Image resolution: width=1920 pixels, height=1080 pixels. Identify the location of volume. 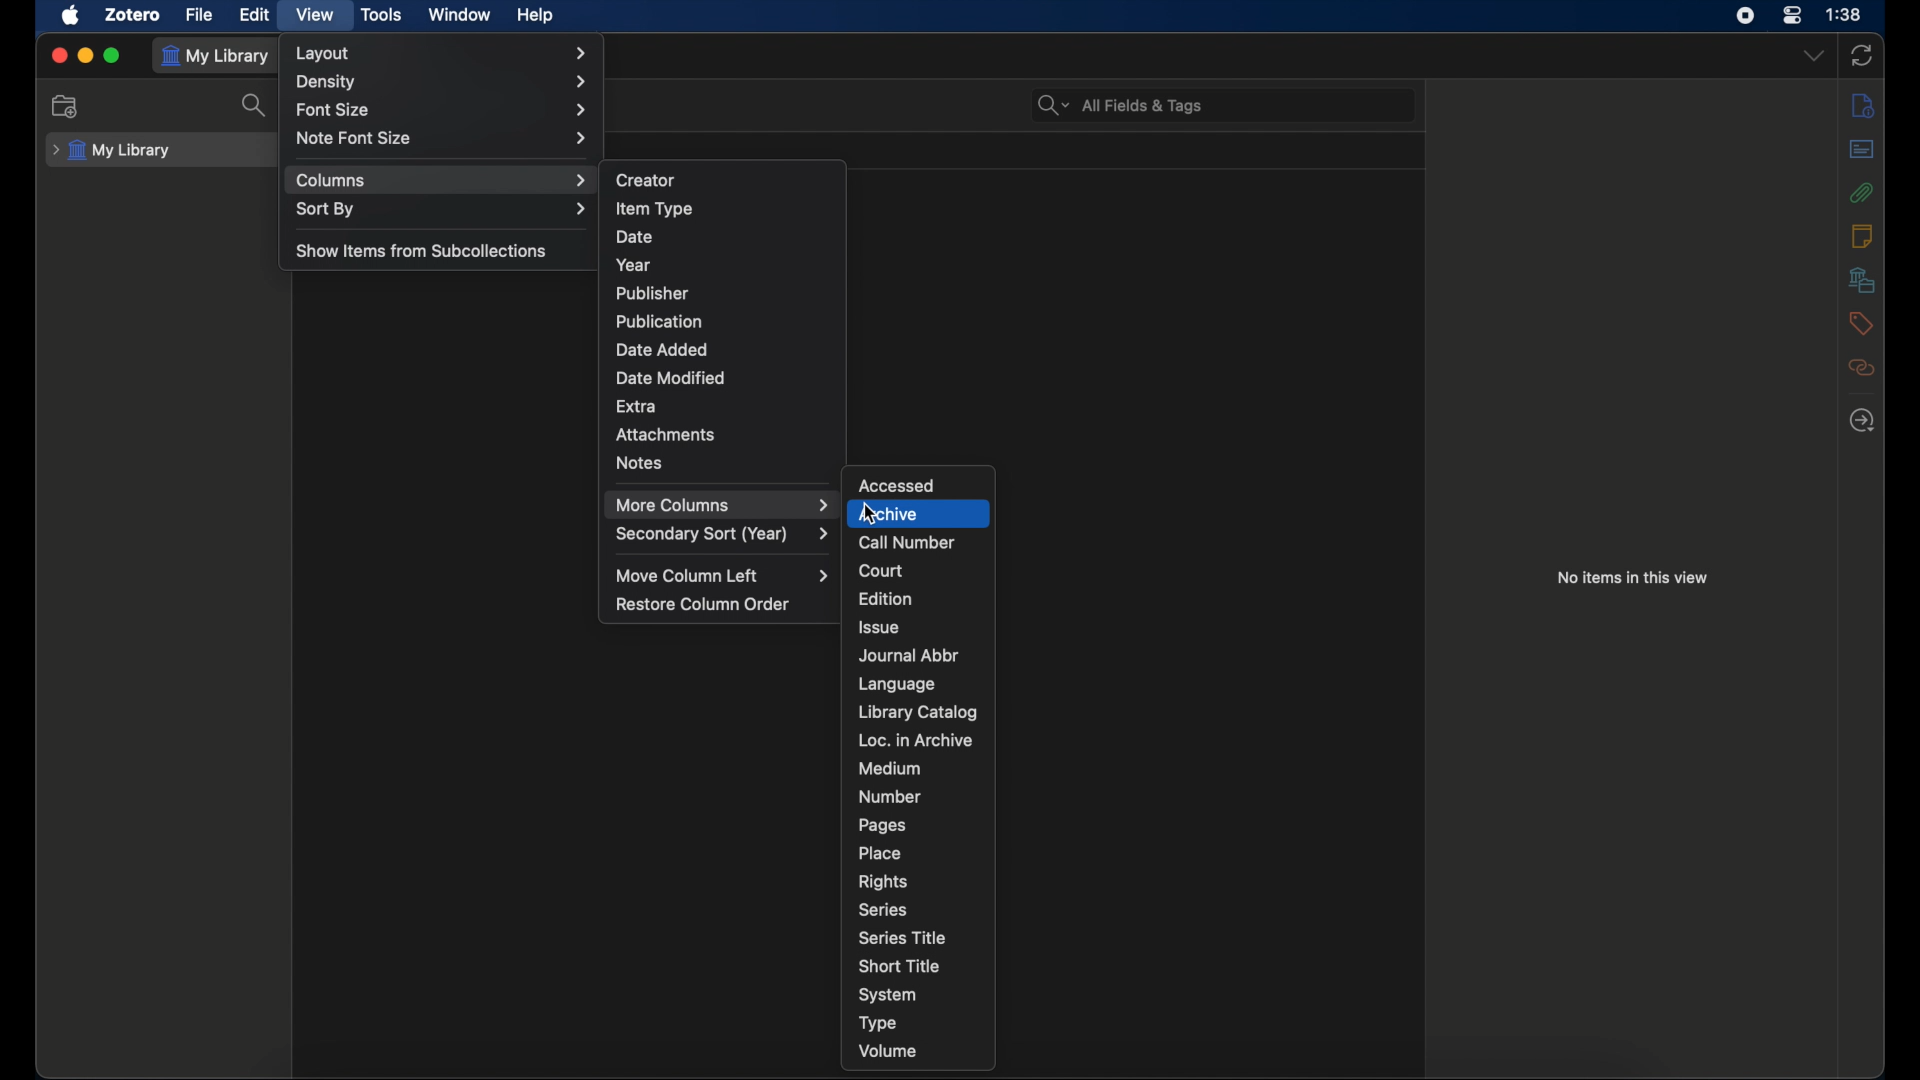
(890, 1051).